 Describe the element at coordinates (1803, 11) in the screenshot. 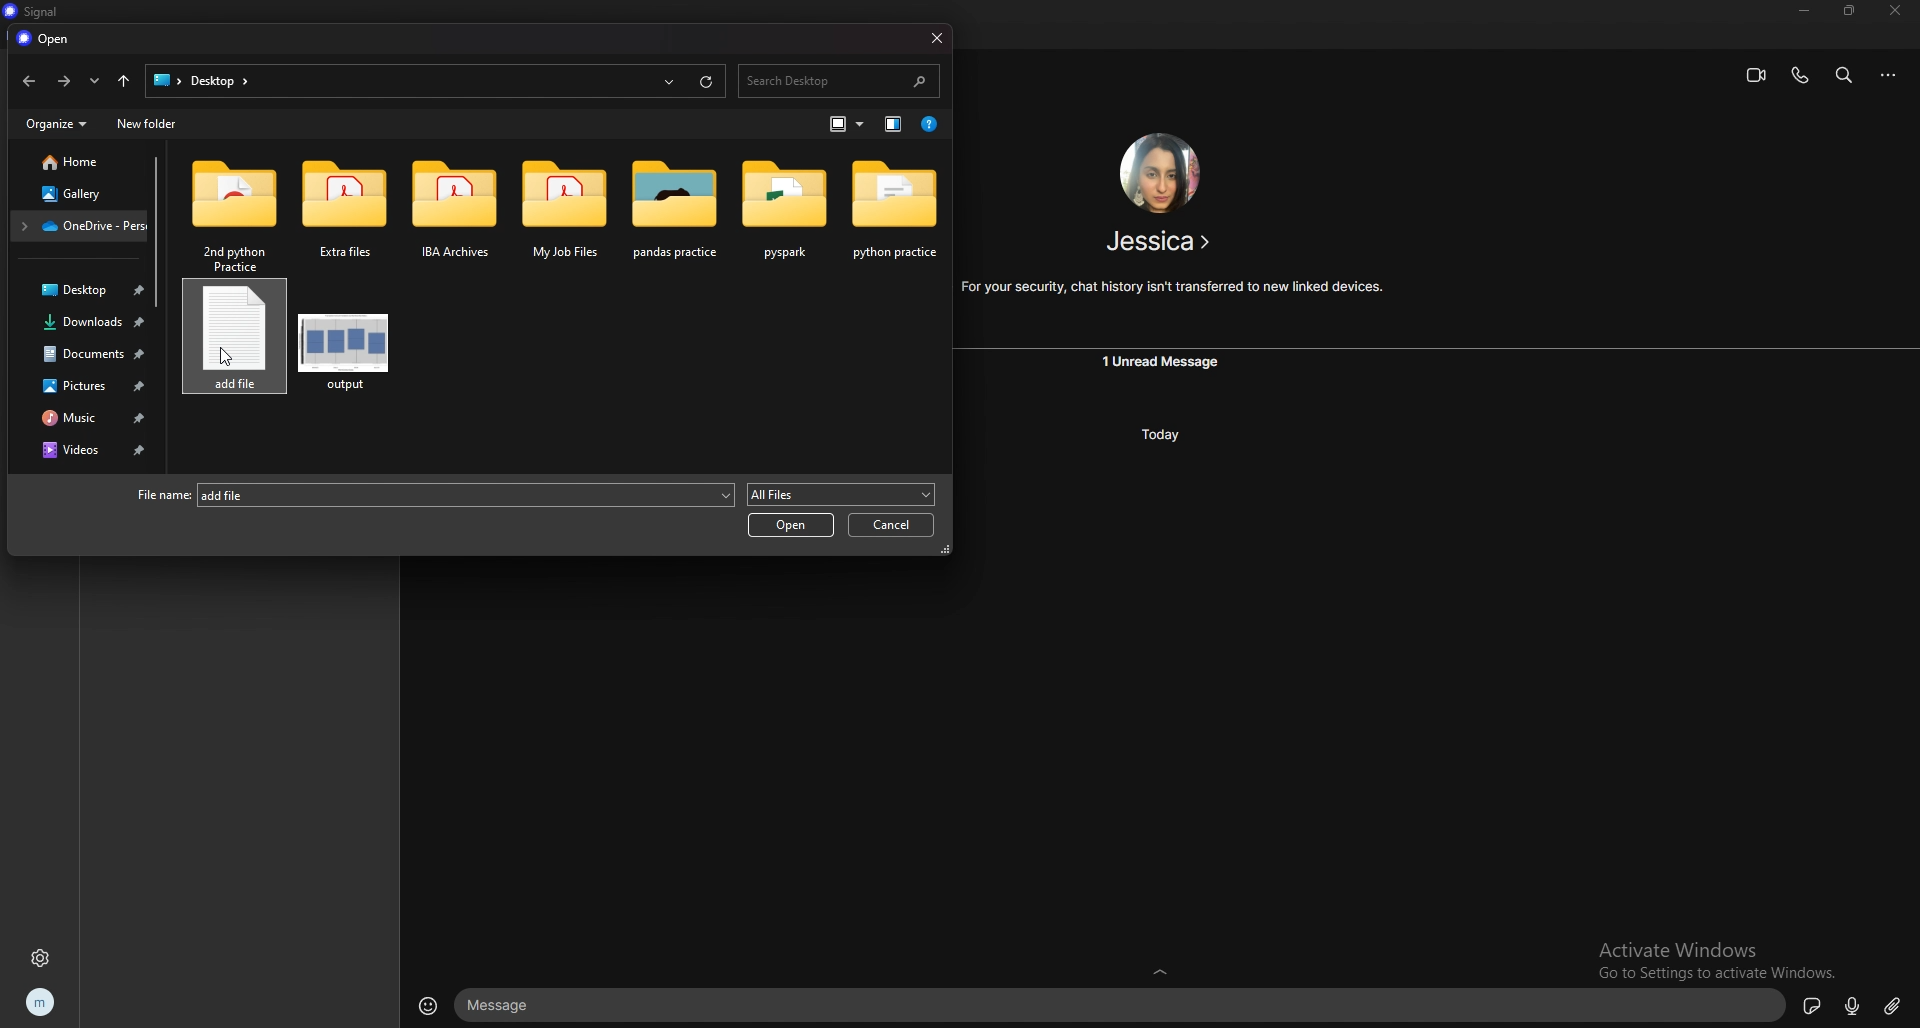

I see `minimize` at that location.